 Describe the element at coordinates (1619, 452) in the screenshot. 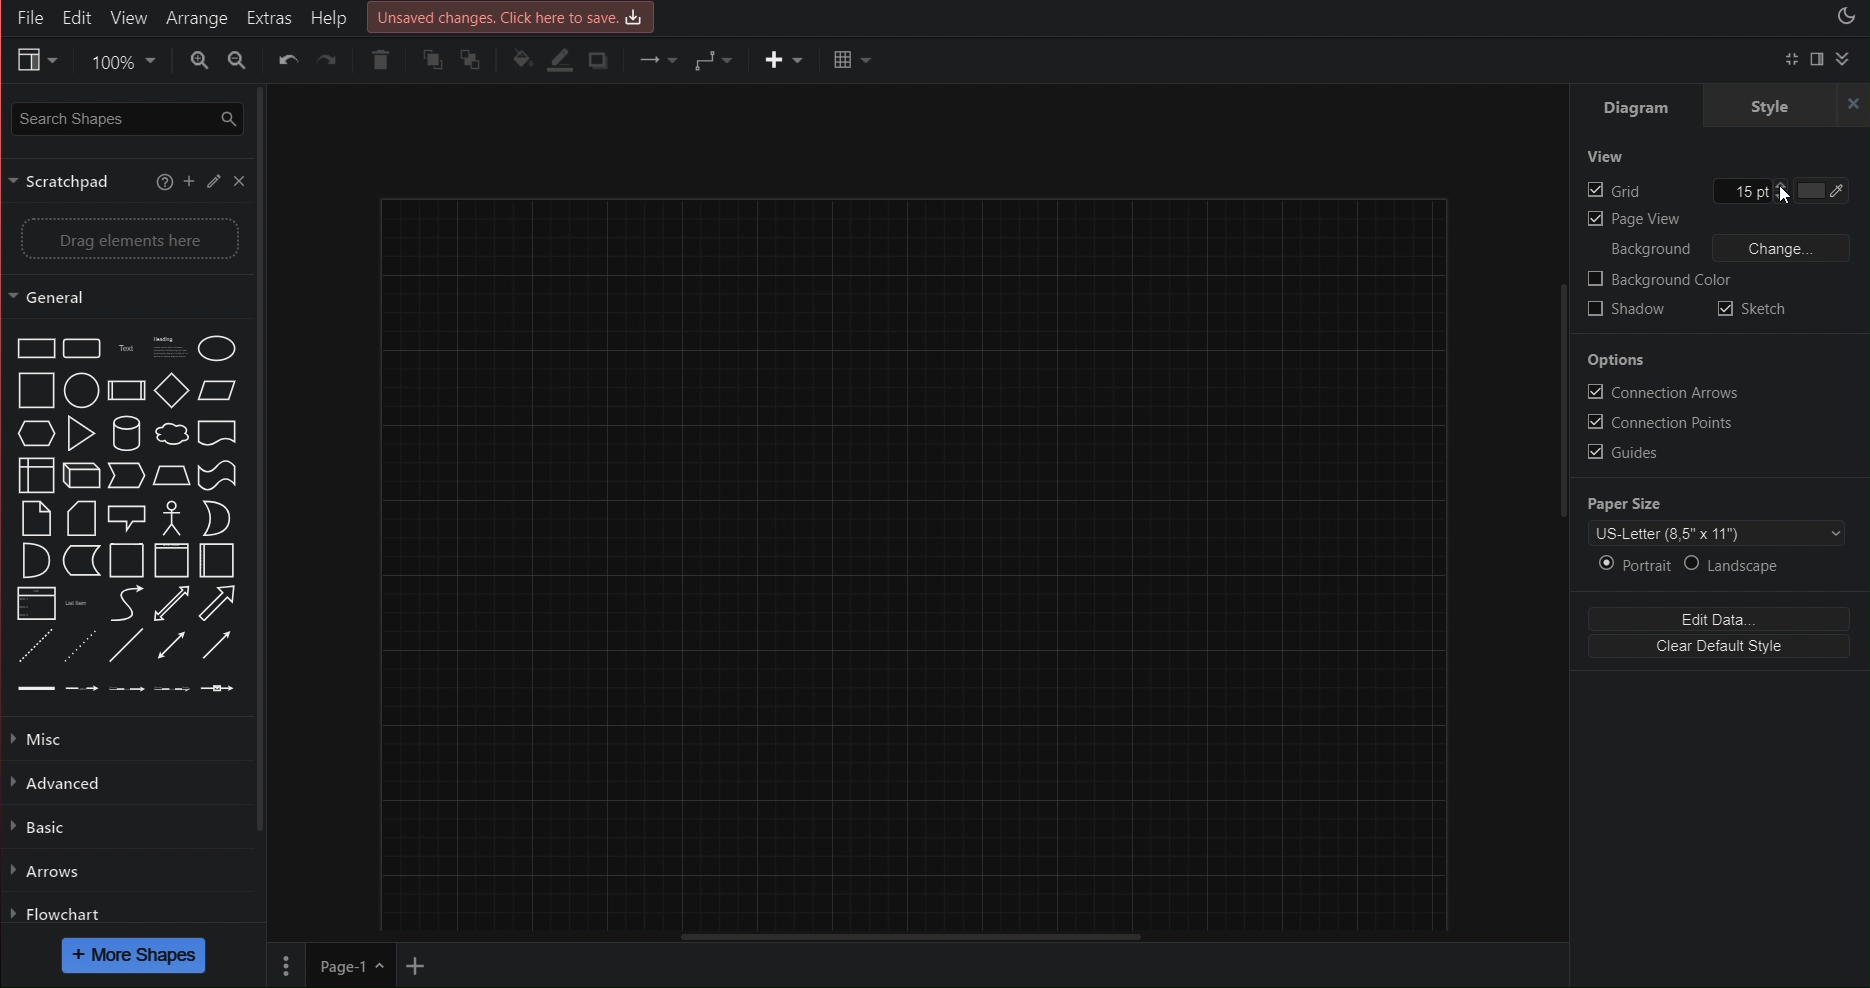

I see `Guides` at that location.